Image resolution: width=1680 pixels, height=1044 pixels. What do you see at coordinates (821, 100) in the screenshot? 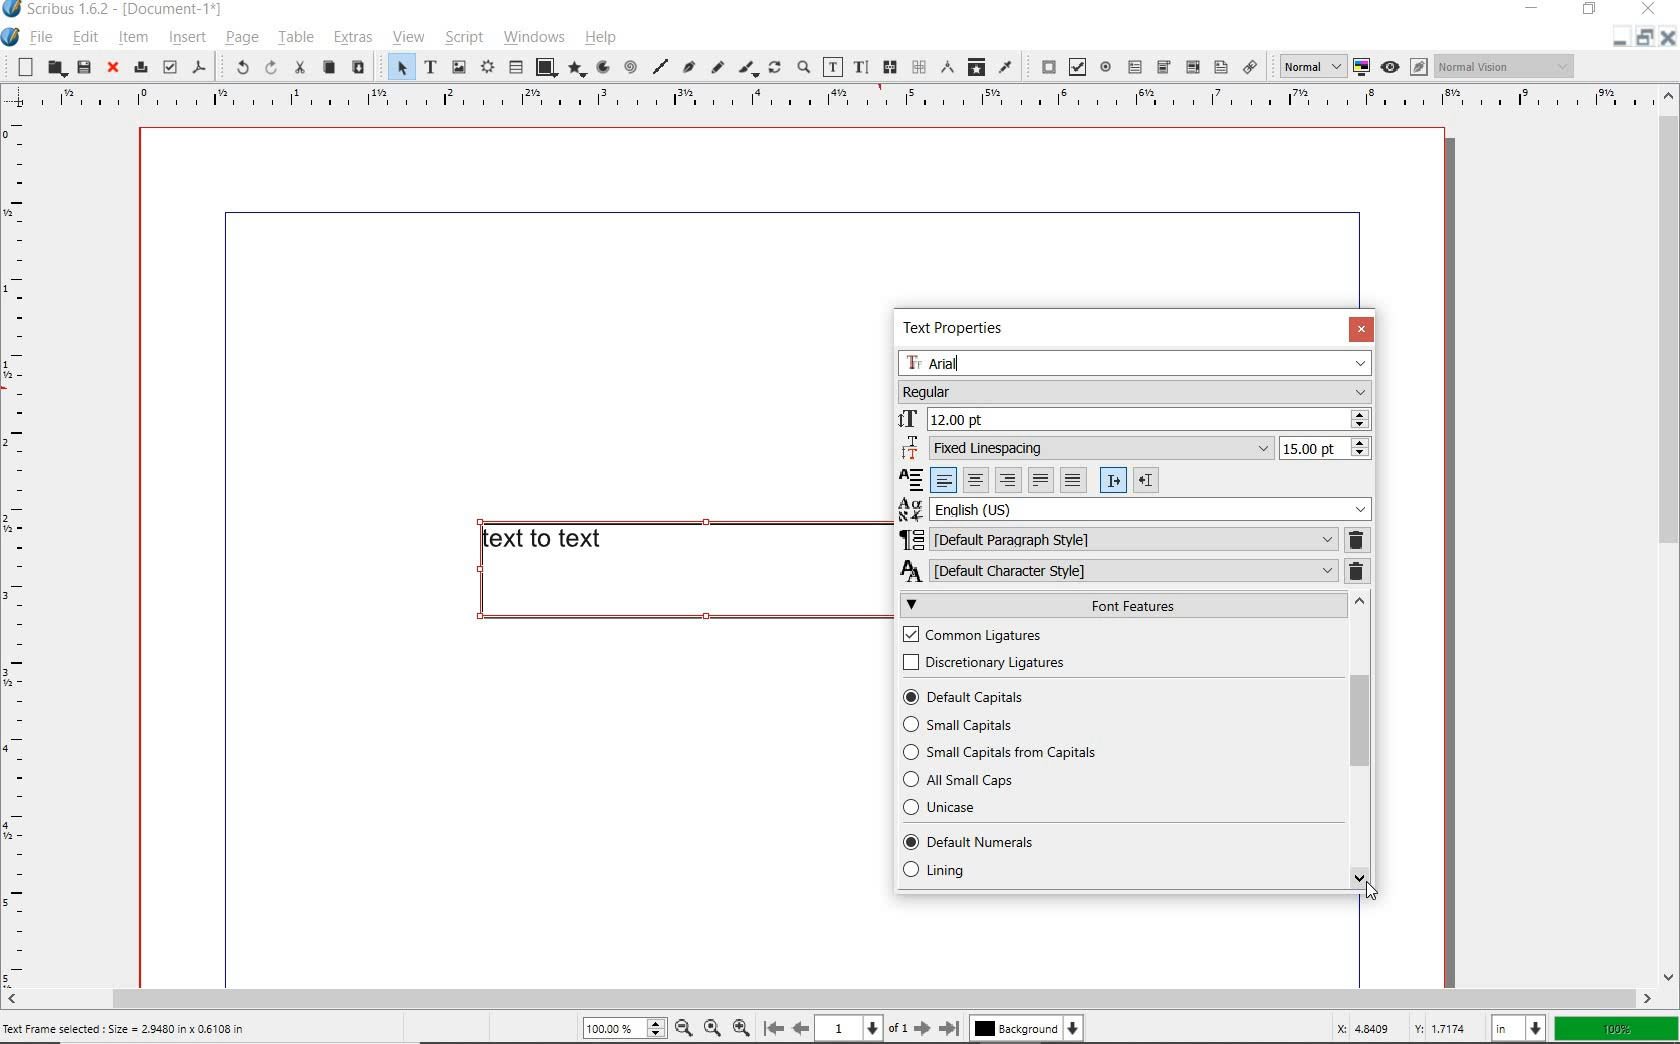
I see `Vertical page margin` at bounding box center [821, 100].